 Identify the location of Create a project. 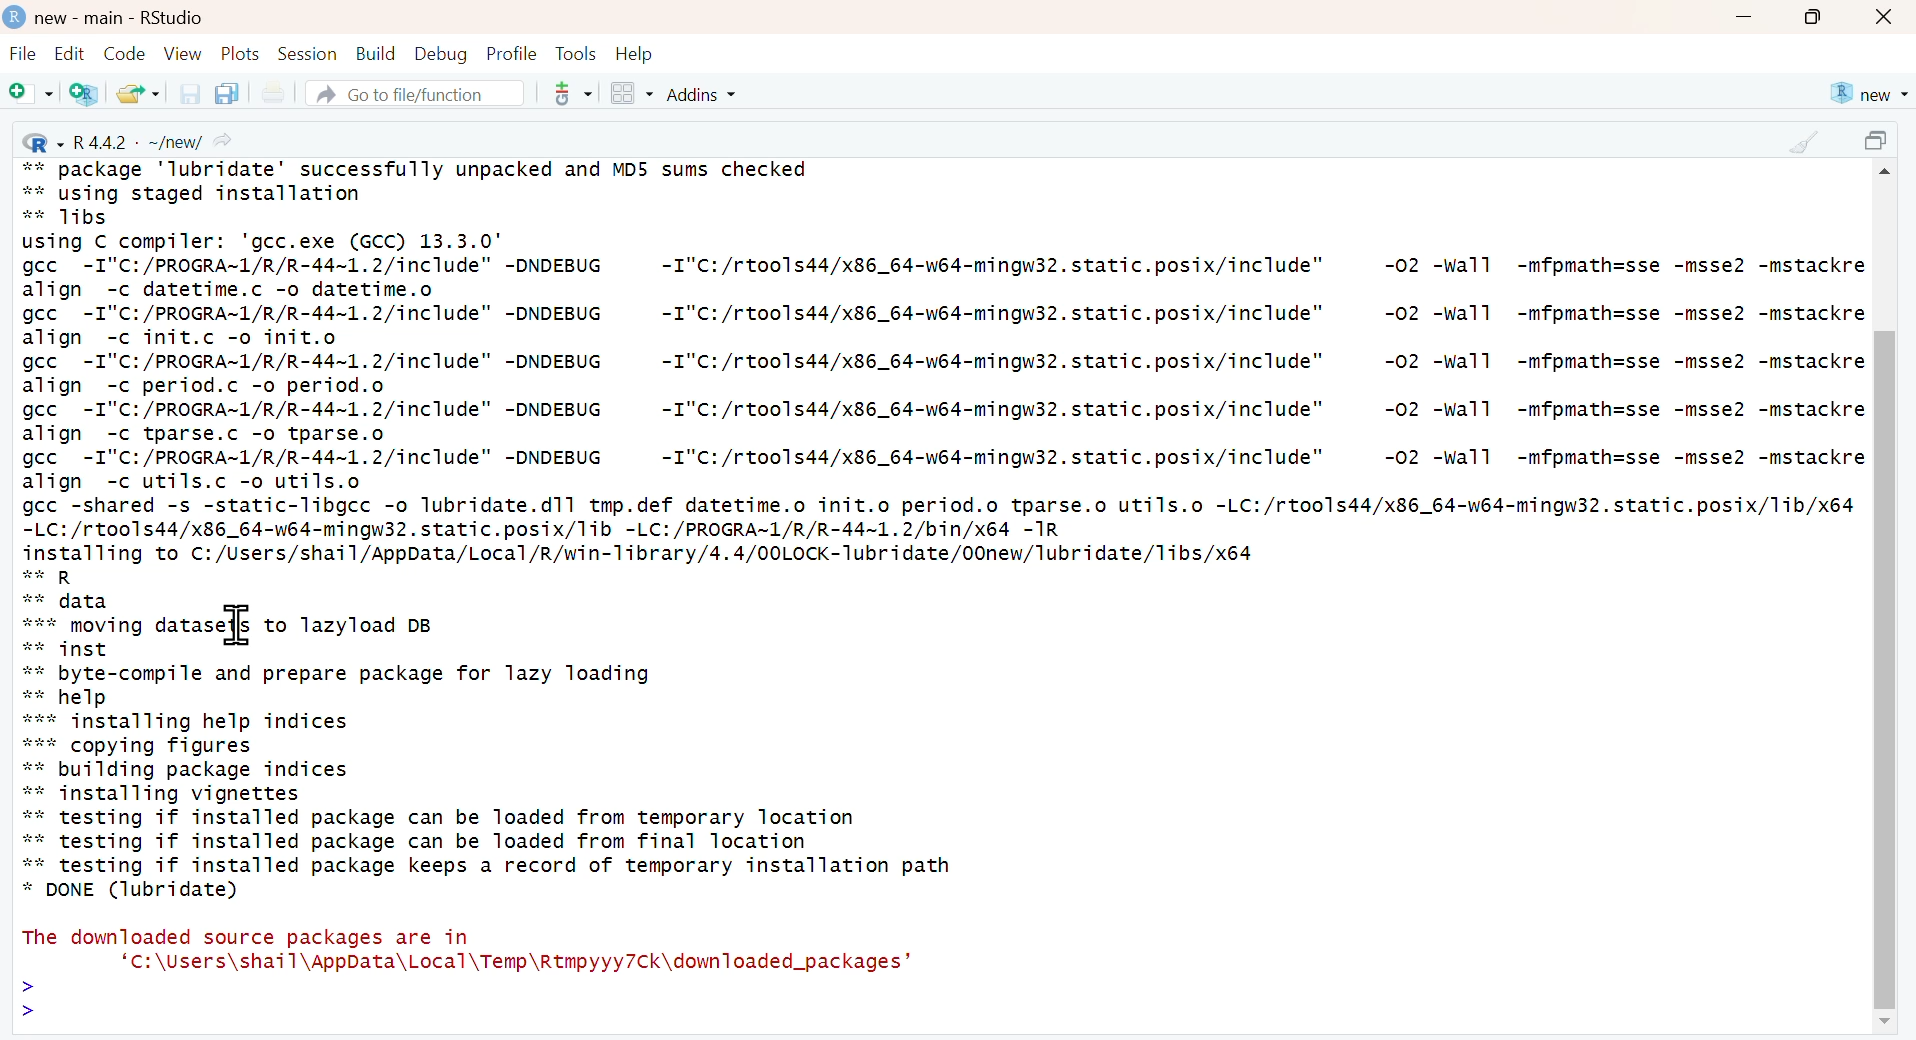
(86, 93).